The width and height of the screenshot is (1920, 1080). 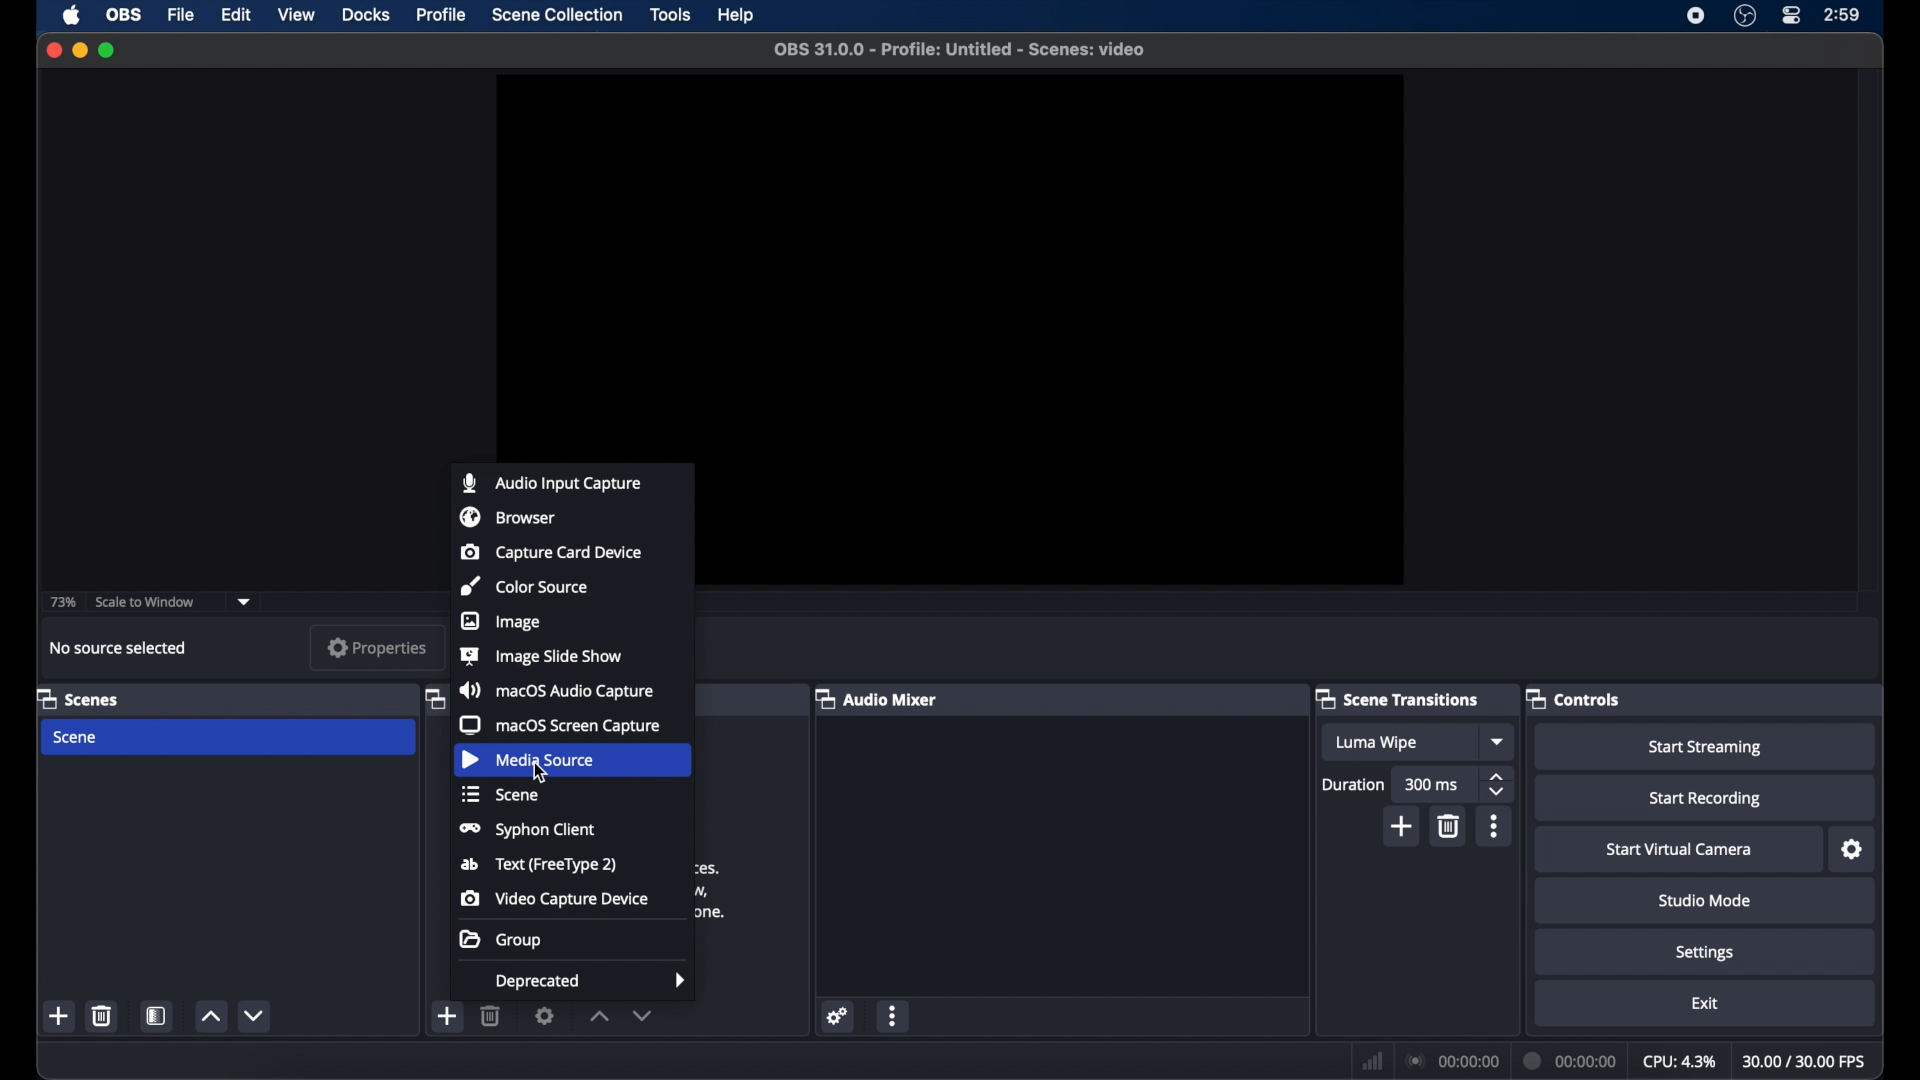 I want to click on file, so click(x=182, y=16).